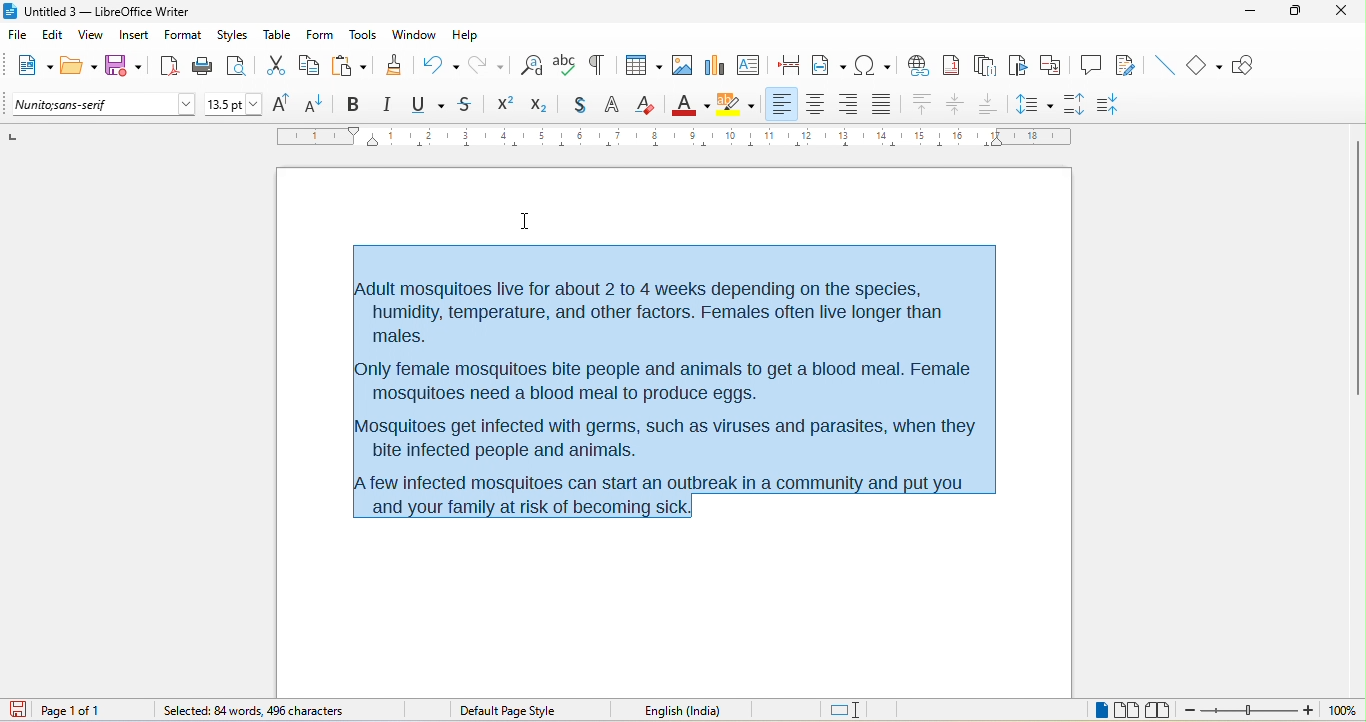 This screenshot has width=1366, height=722. Describe the element at coordinates (885, 102) in the screenshot. I see `justified` at that location.